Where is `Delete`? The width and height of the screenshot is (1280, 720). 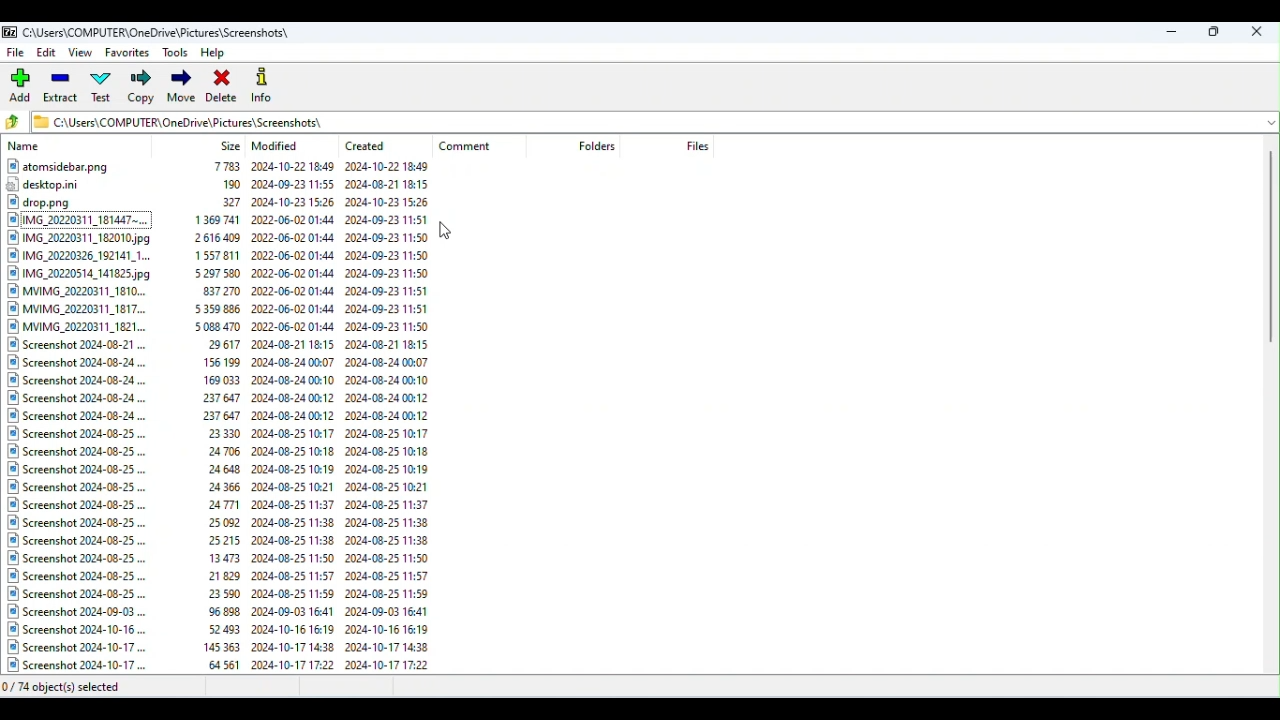 Delete is located at coordinates (223, 85).